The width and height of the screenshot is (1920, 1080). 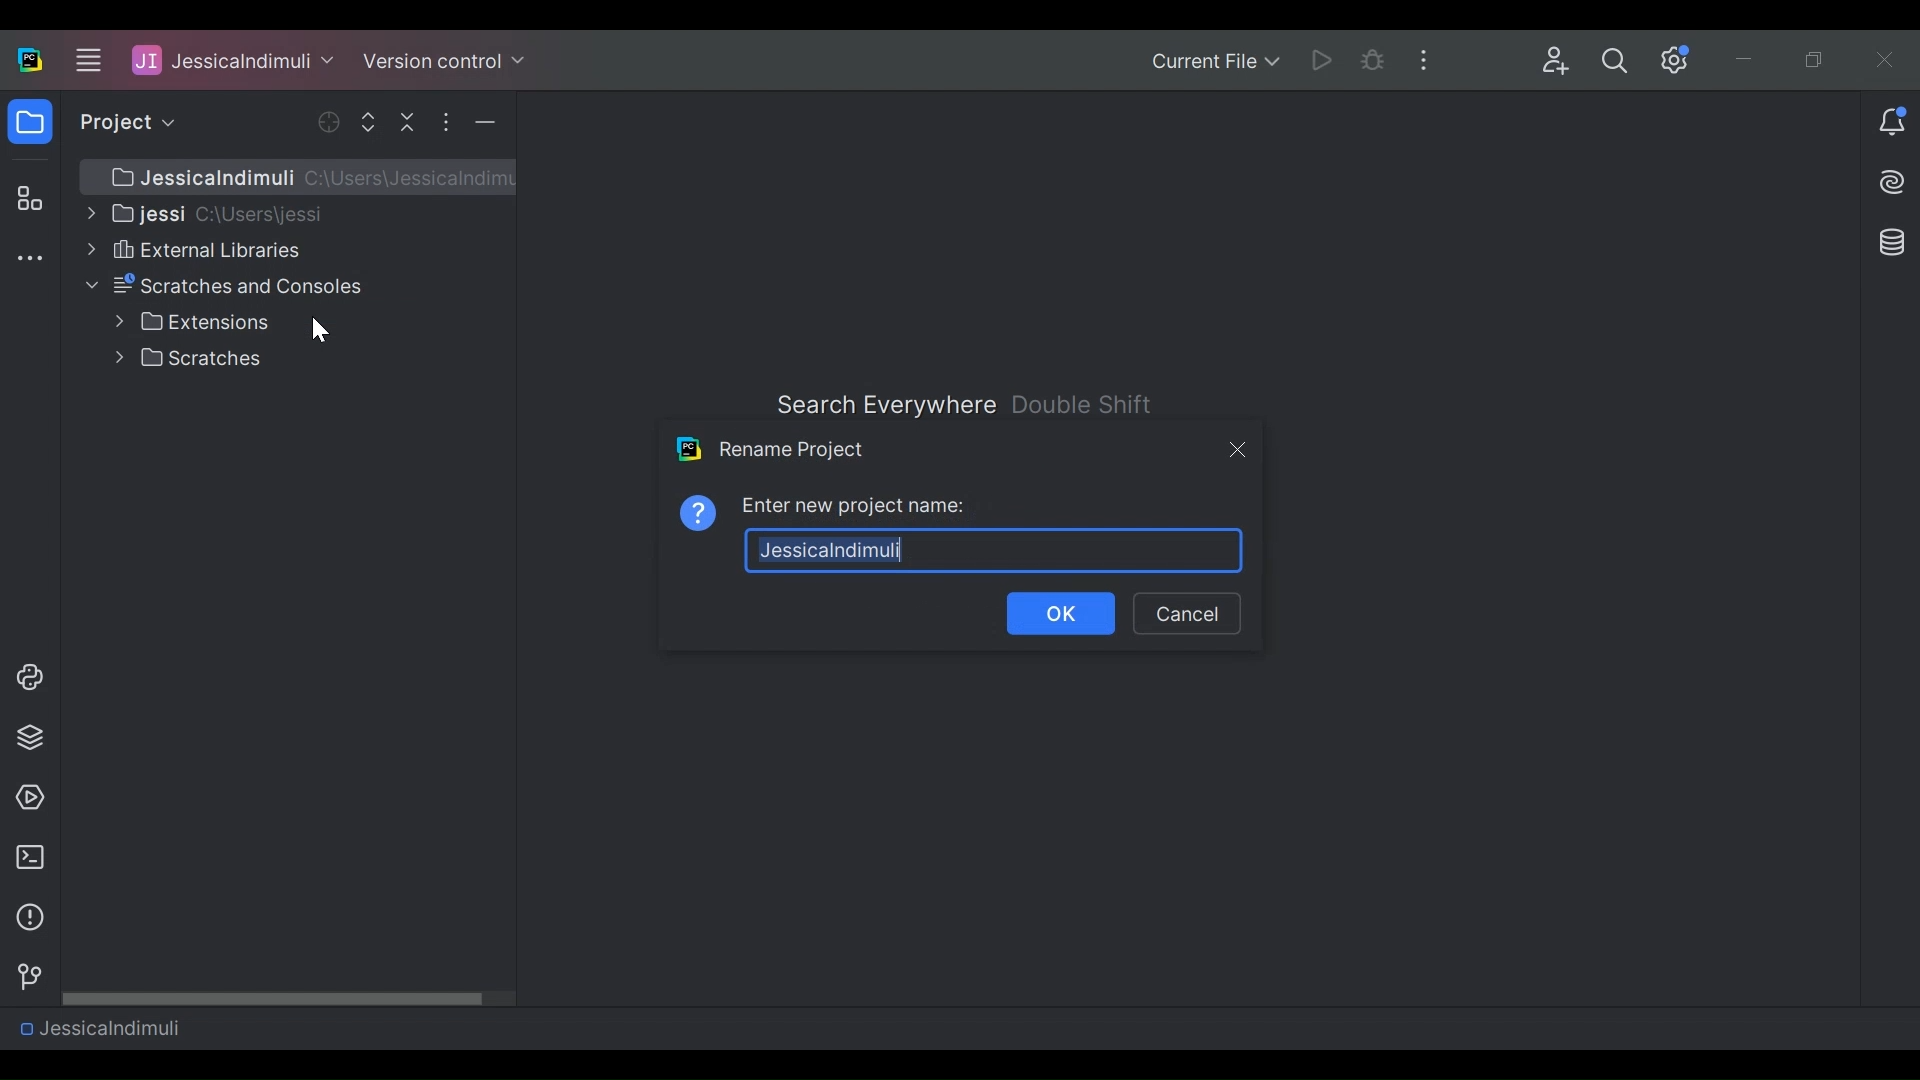 I want to click on Extensions, so click(x=192, y=322).